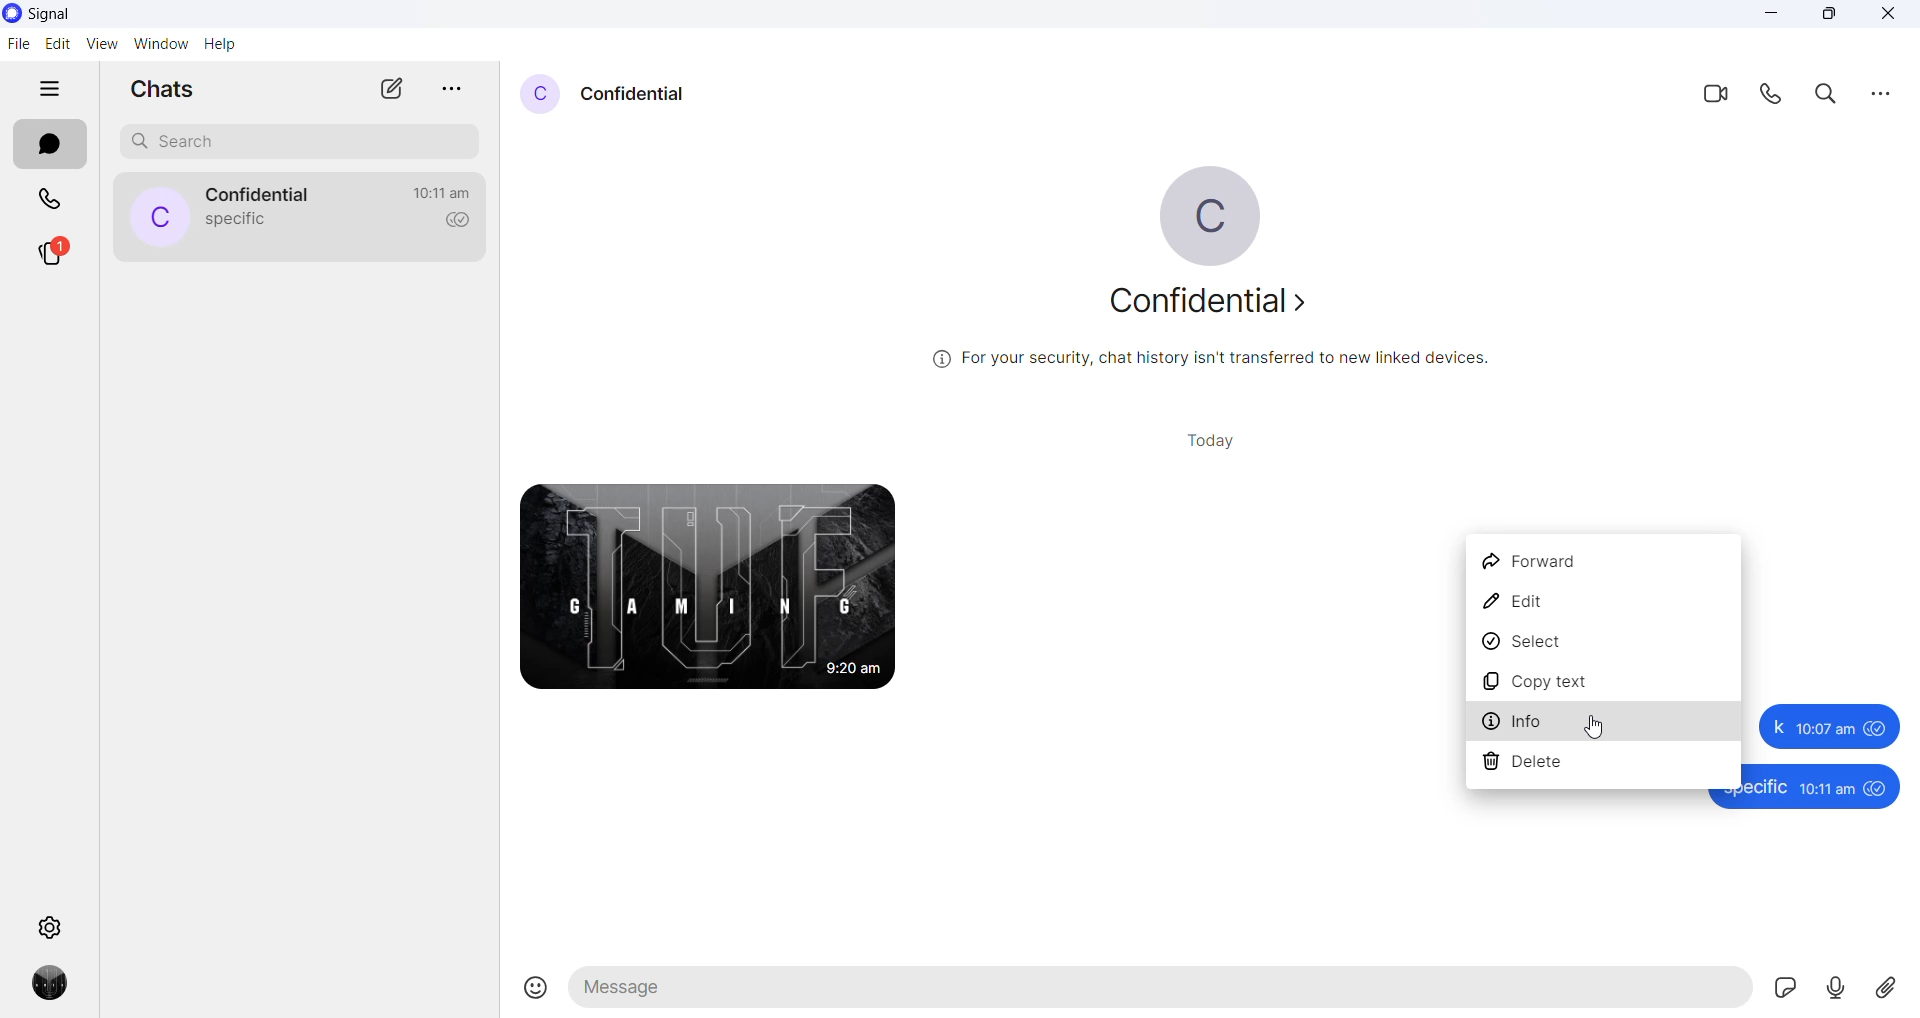 The image size is (1920, 1018). I want to click on edit, so click(1600, 603).